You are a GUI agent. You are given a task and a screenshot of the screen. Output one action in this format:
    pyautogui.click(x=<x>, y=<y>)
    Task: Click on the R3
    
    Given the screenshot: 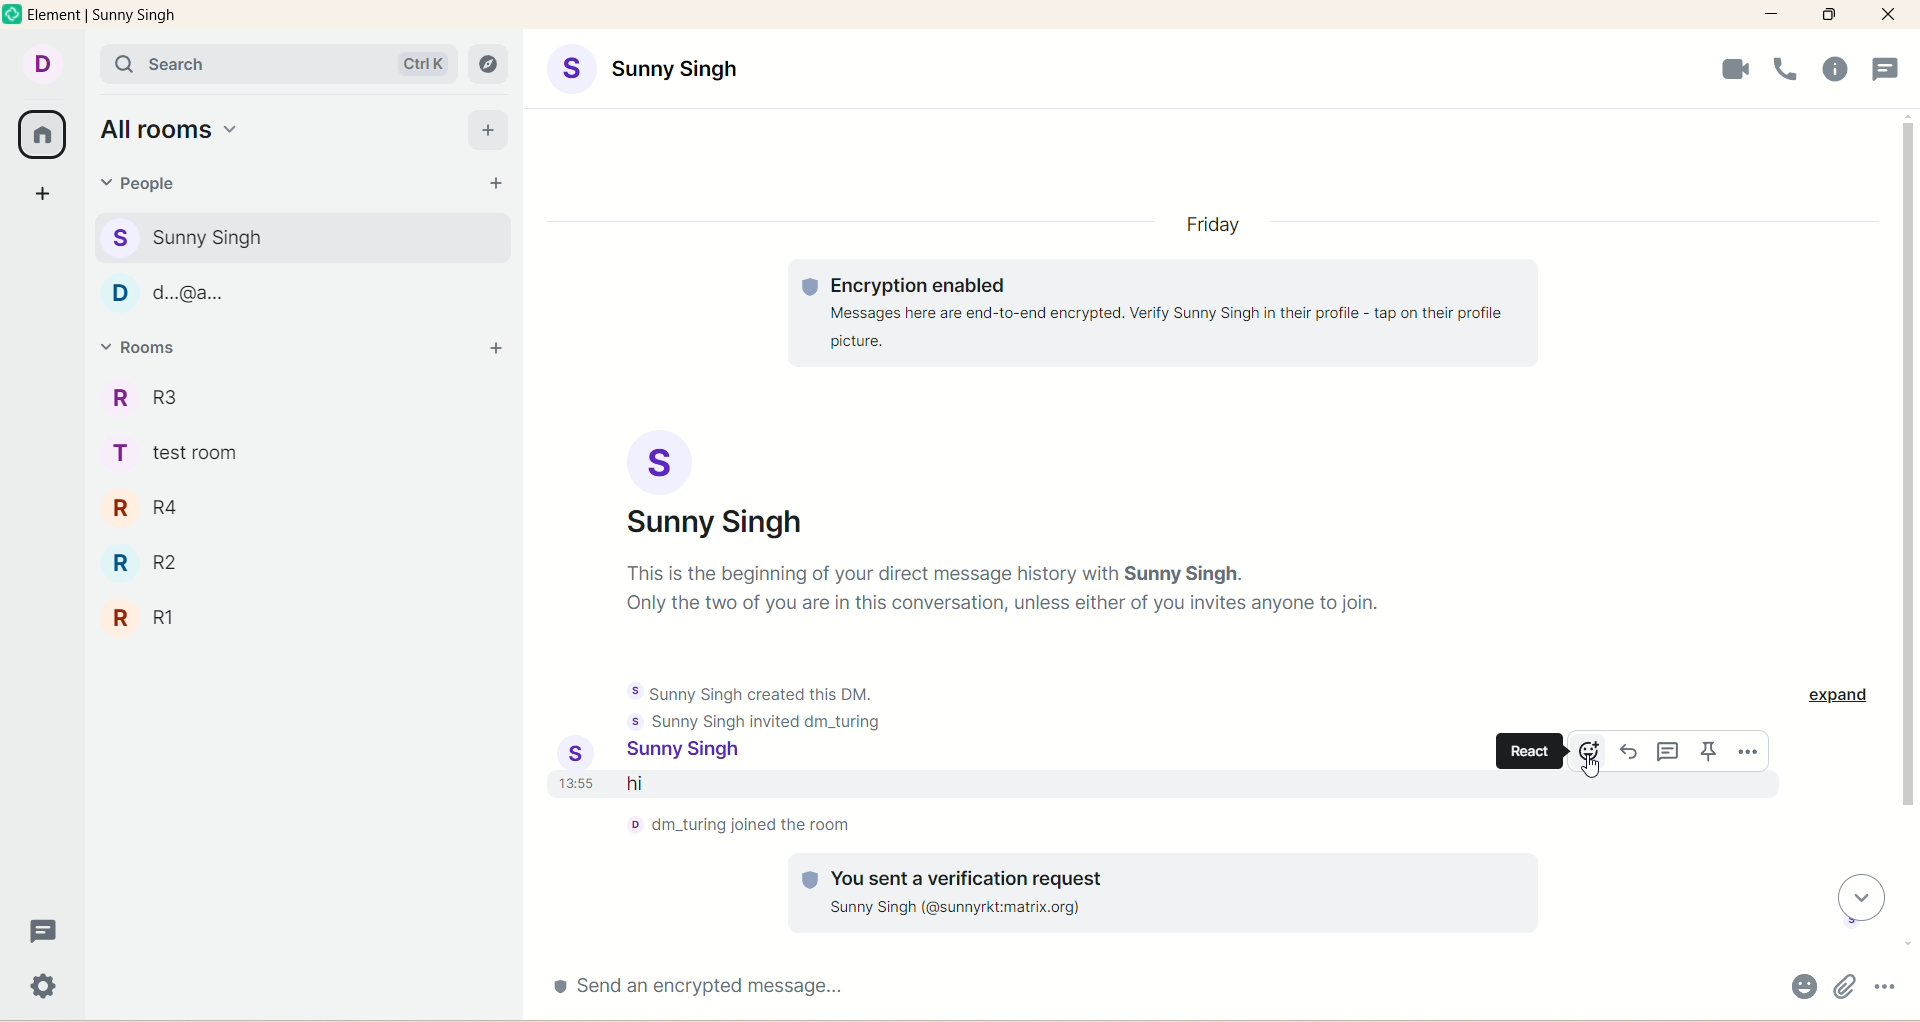 What is the action you would take?
    pyautogui.click(x=161, y=396)
    